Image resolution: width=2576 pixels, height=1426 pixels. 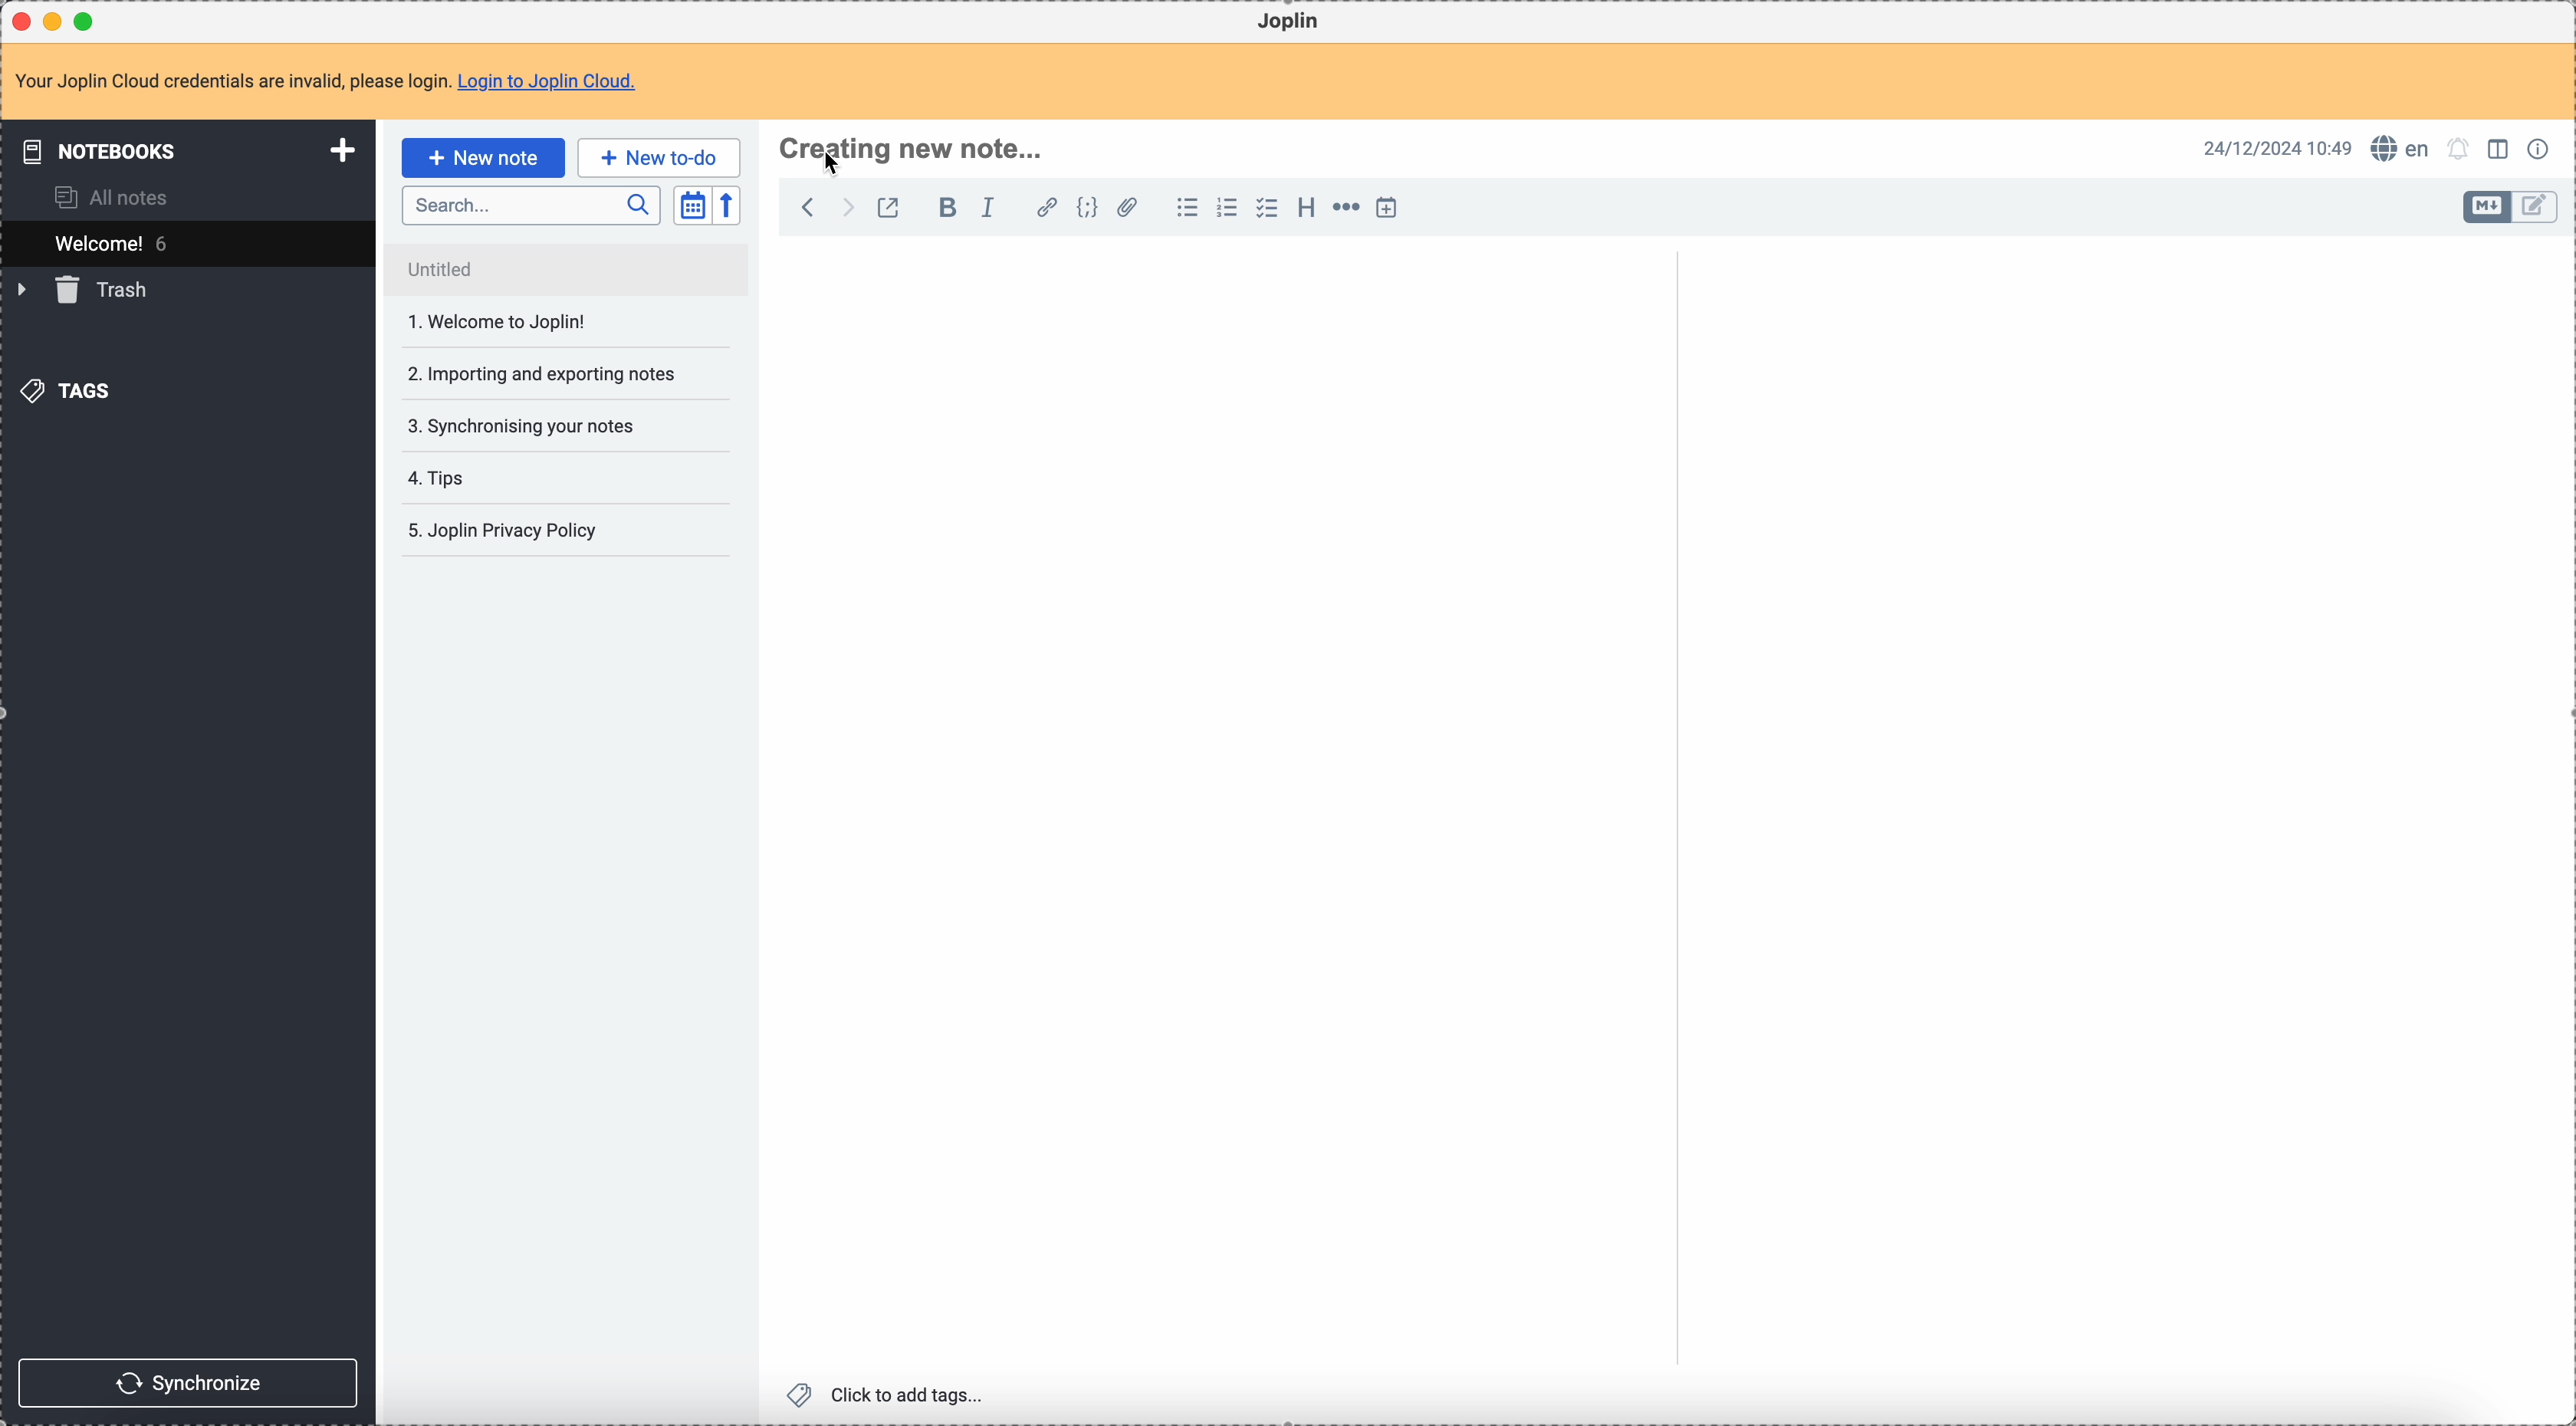 I want to click on maximize Joplin, so click(x=89, y=20).